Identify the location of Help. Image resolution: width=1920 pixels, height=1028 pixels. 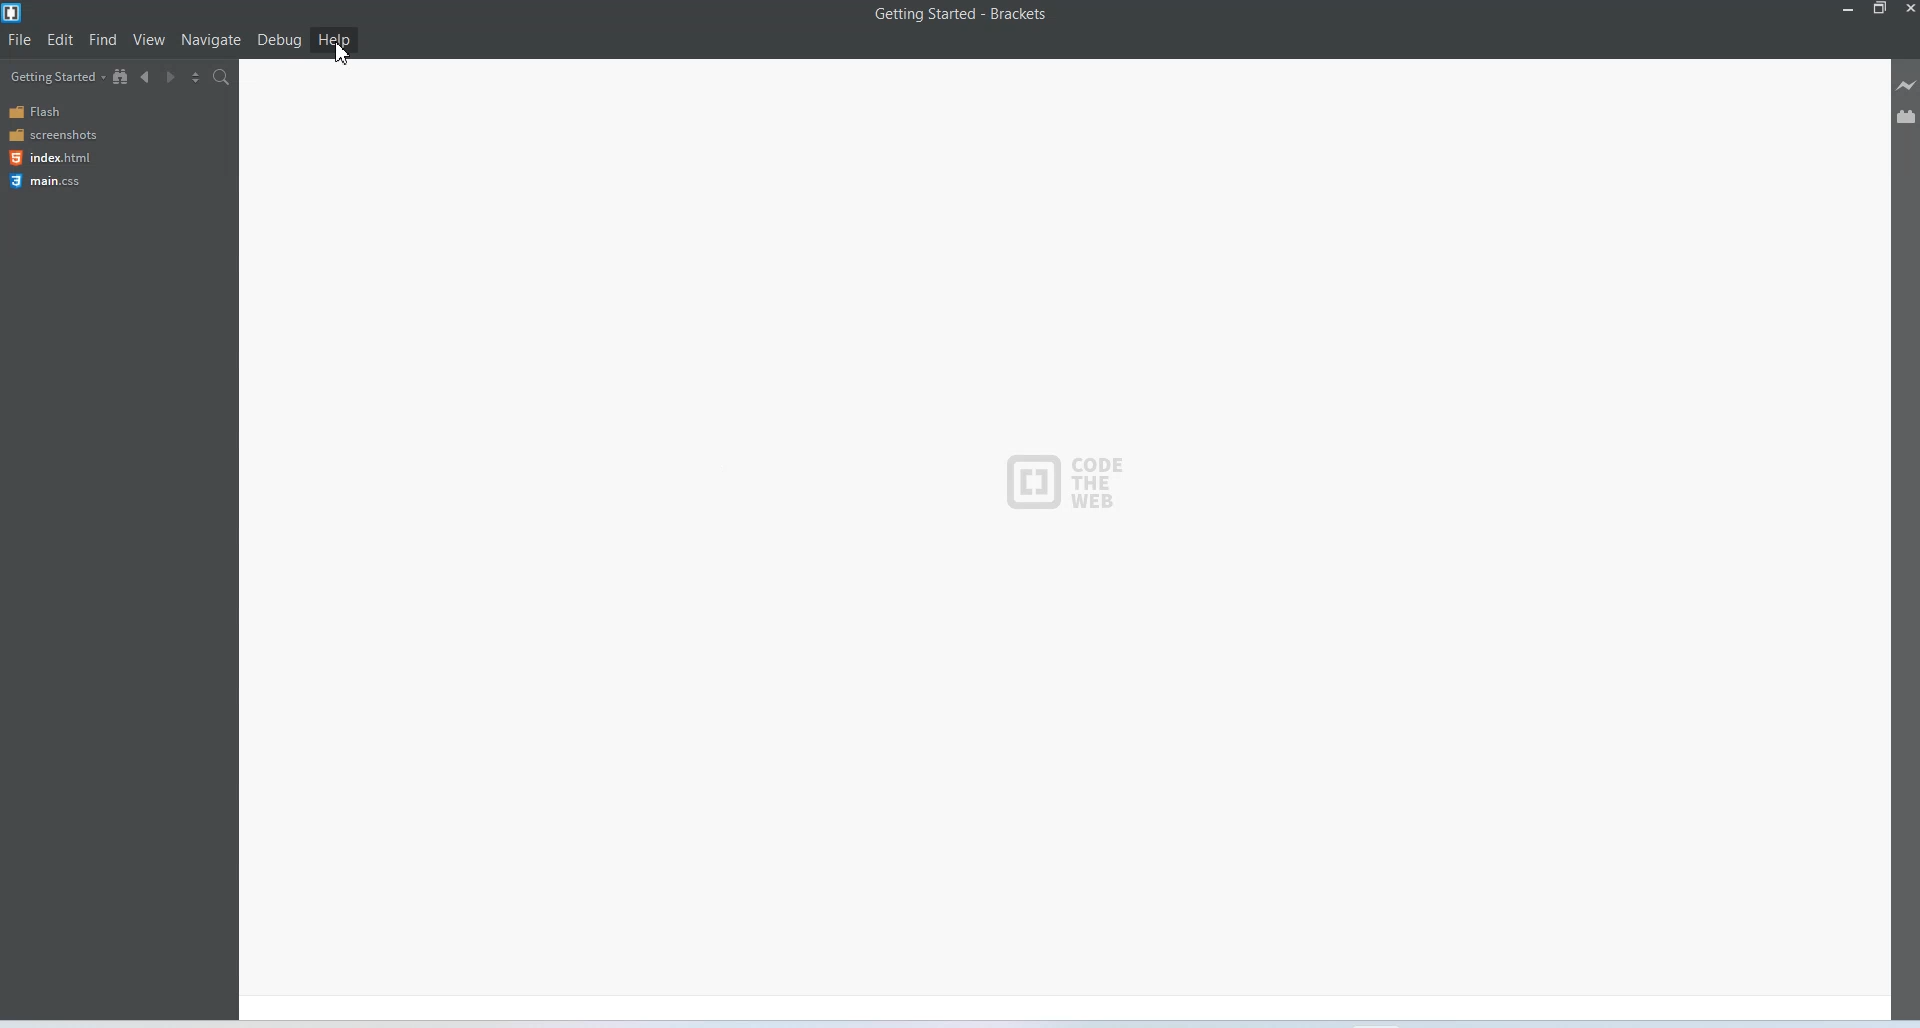
(335, 40).